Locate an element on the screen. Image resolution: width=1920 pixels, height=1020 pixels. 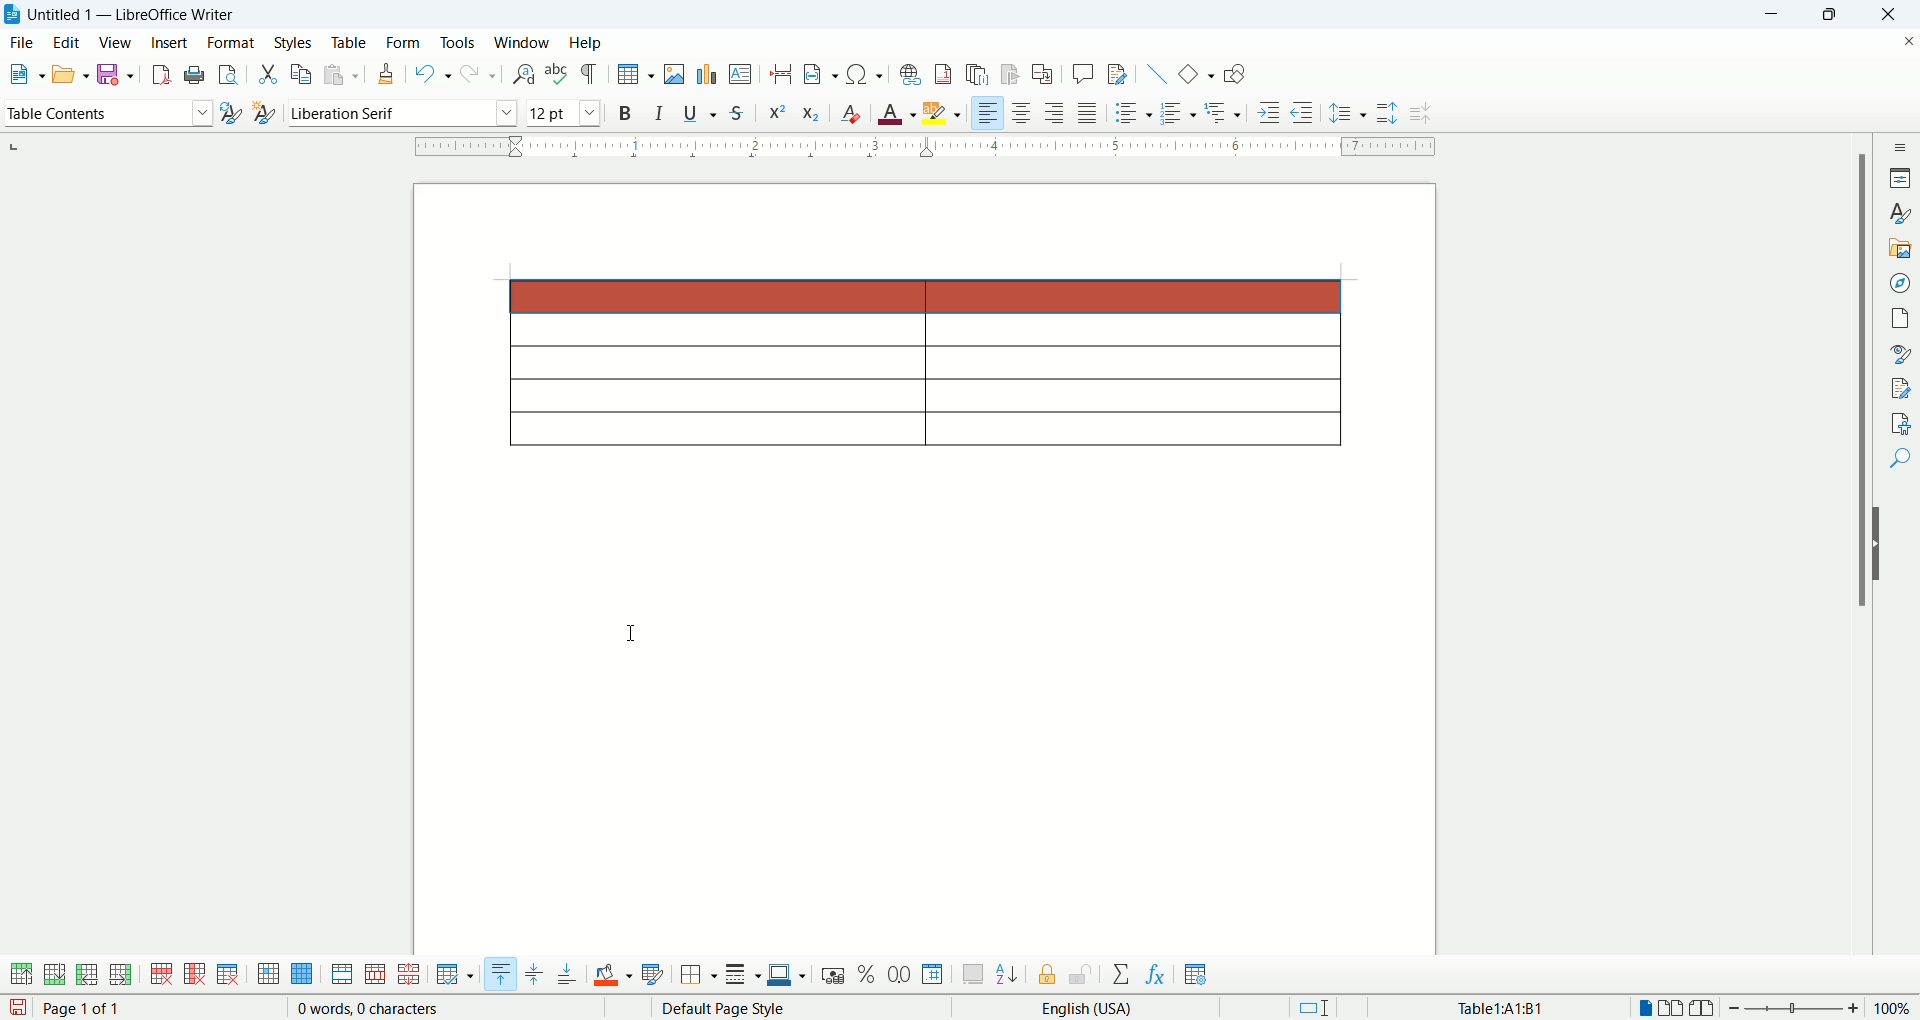
justified is located at coordinates (1088, 112).